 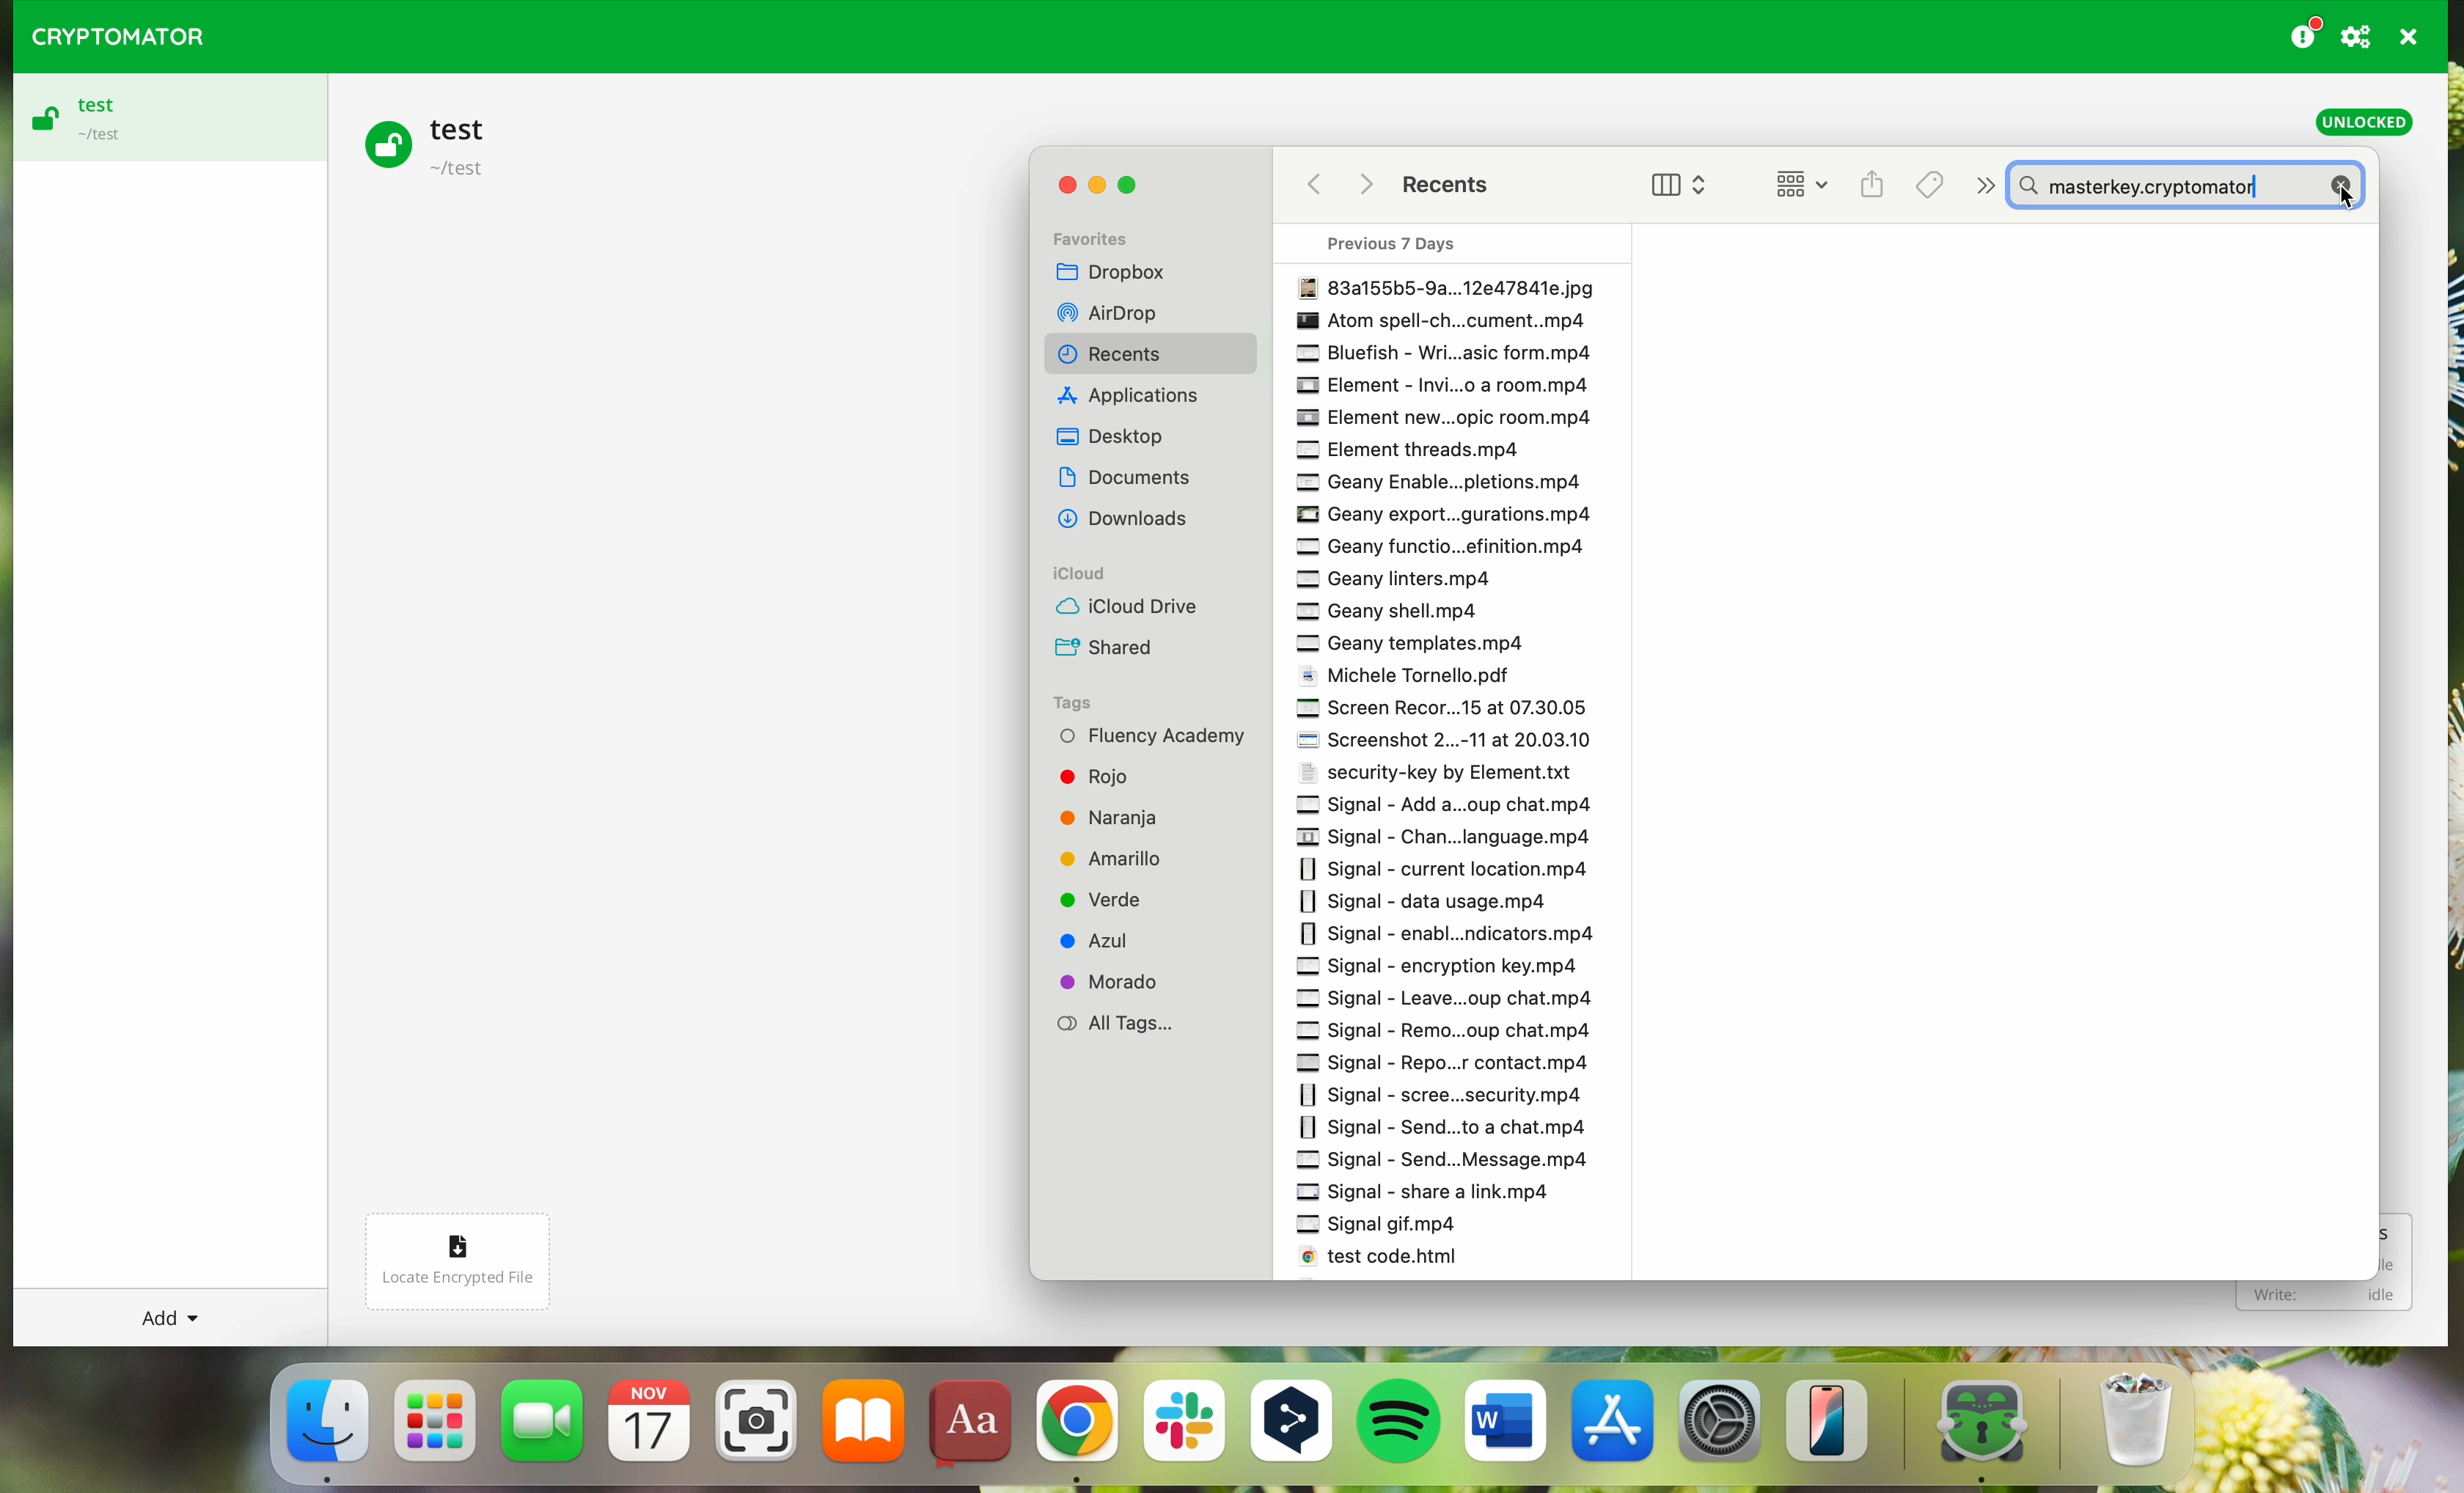 What do you see at coordinates (1111, 940) in the screenshot?
I see `Azul` at bounding box center [1111, 940].